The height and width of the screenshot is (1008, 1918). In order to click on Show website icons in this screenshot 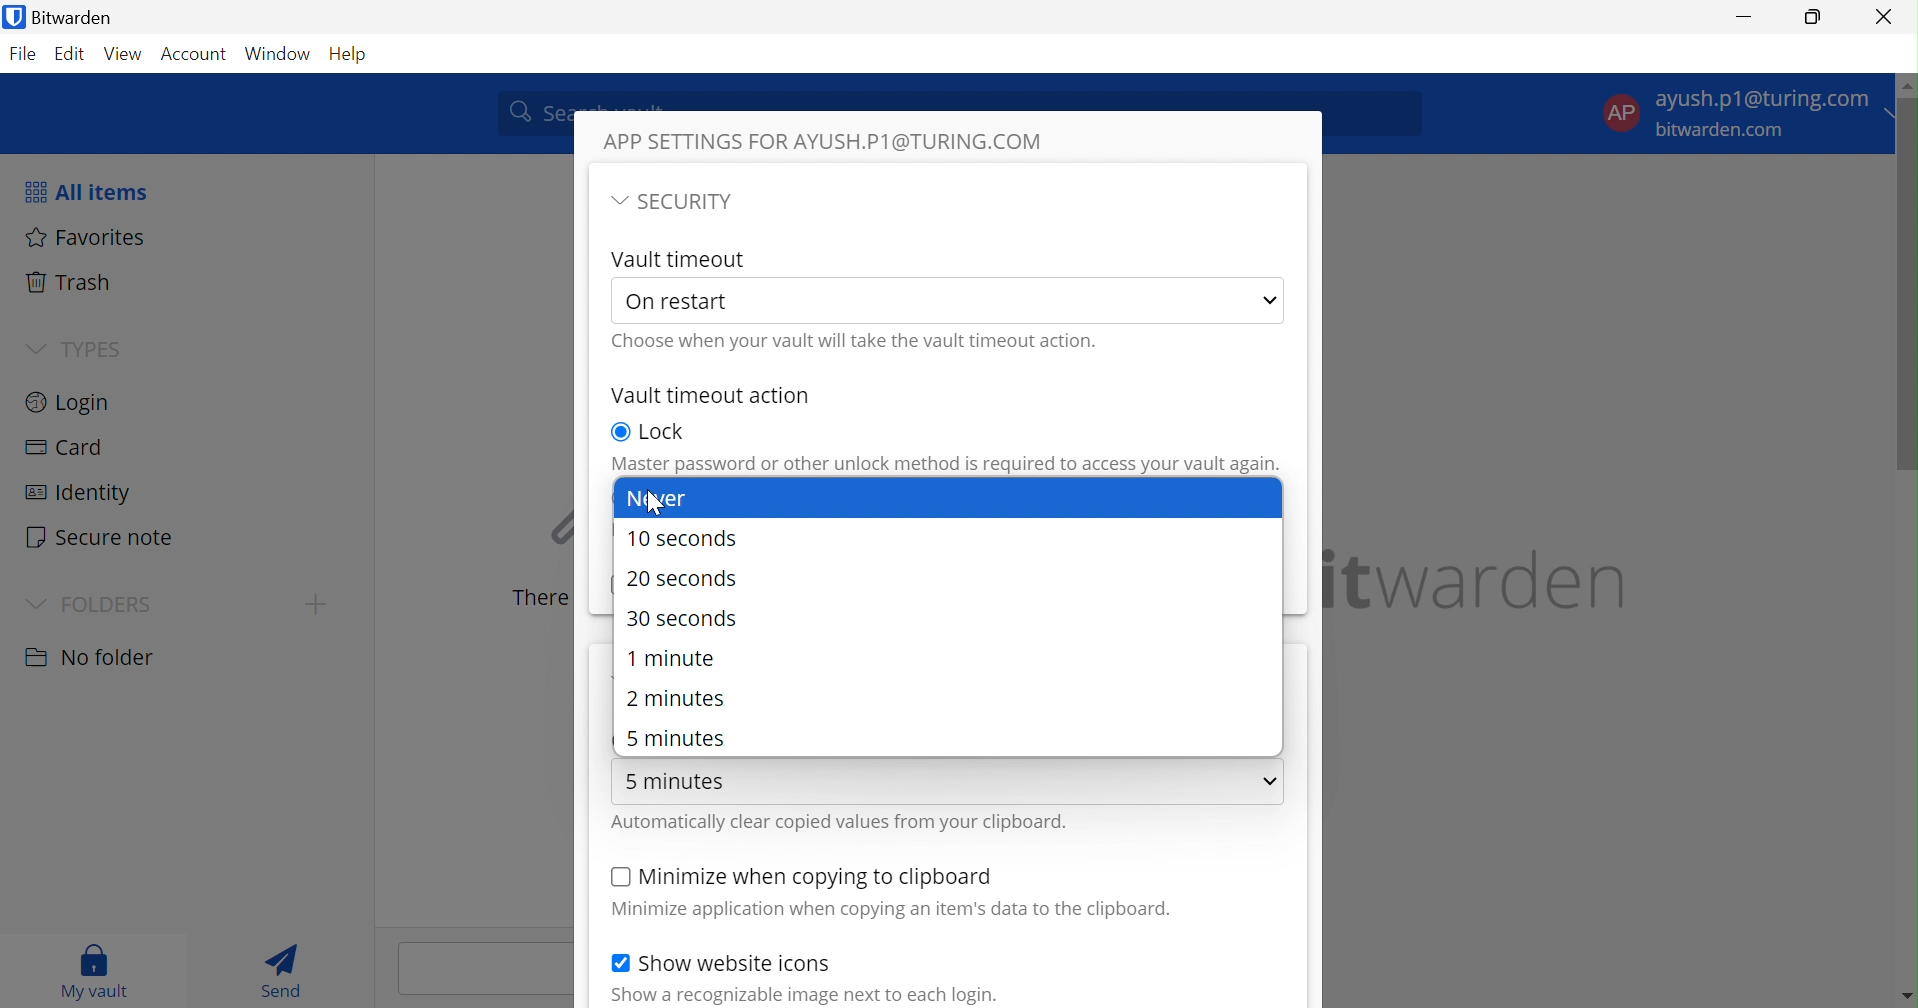, I will do `click(737, 964)`.